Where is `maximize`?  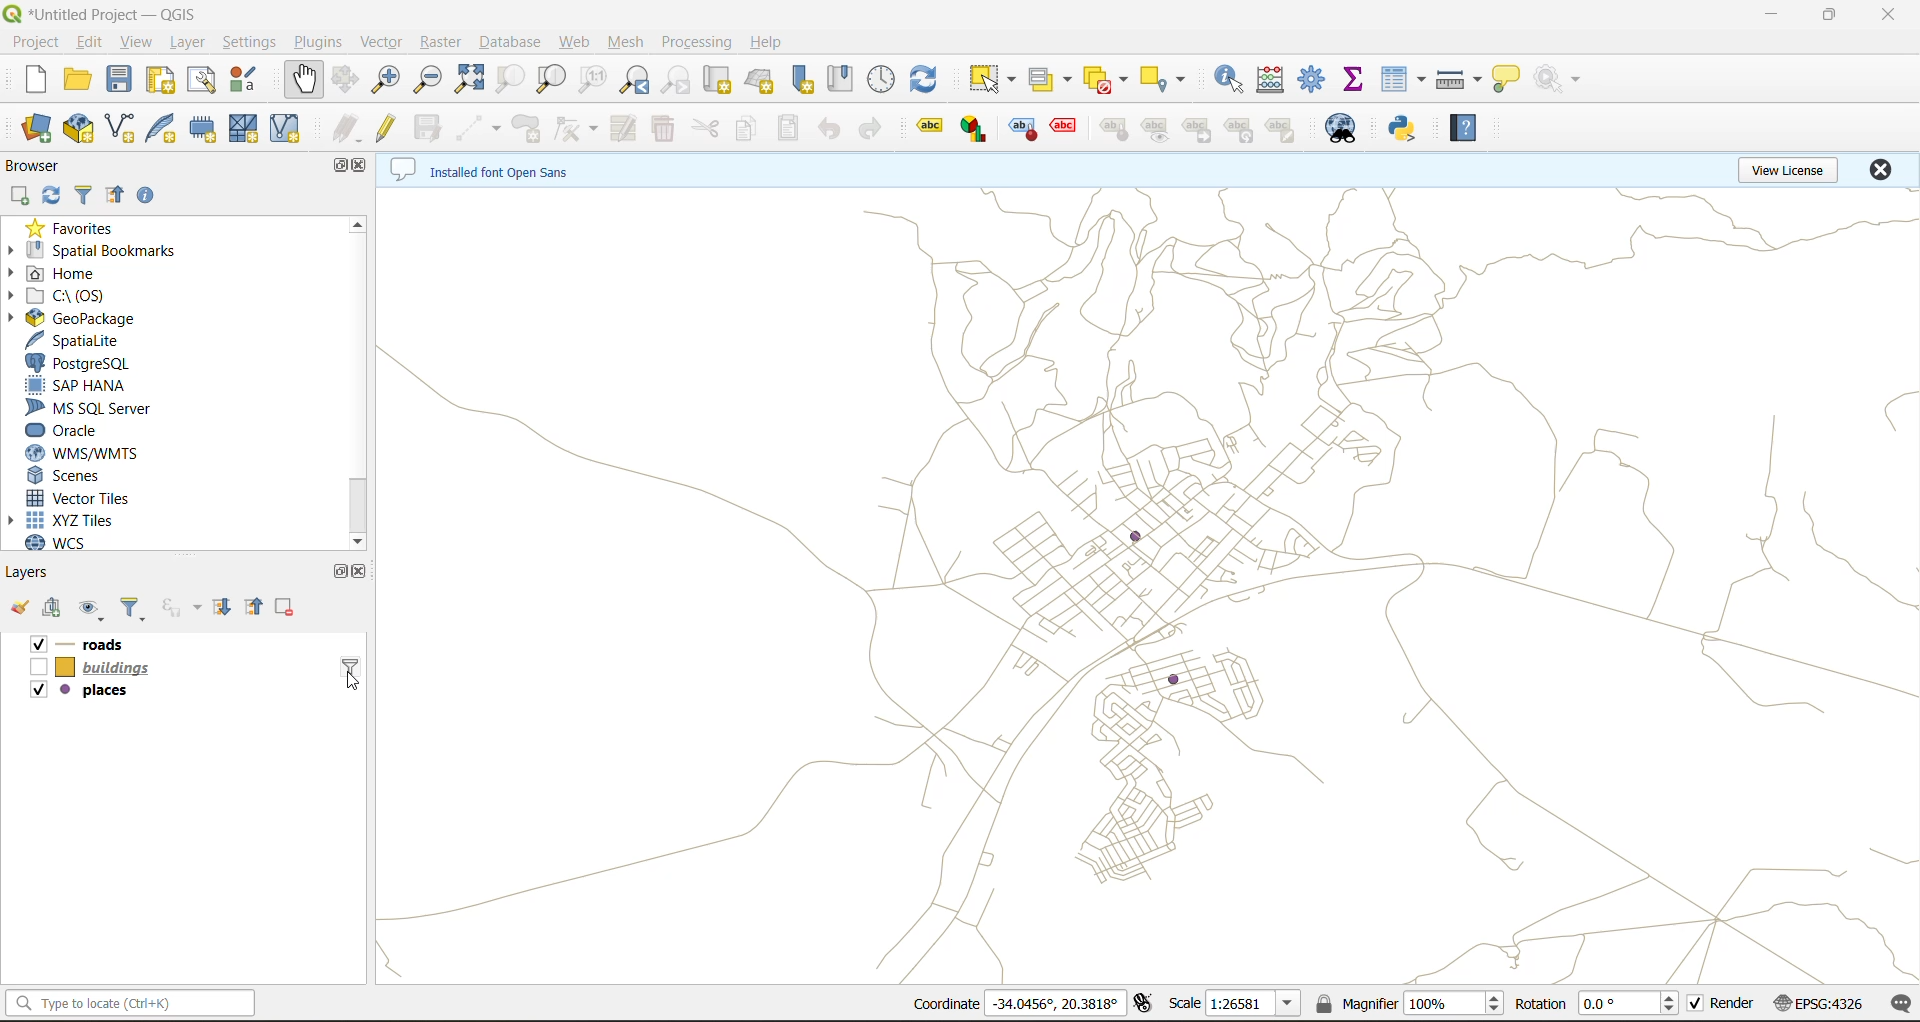
maximize is located at coordinates (336, 165).